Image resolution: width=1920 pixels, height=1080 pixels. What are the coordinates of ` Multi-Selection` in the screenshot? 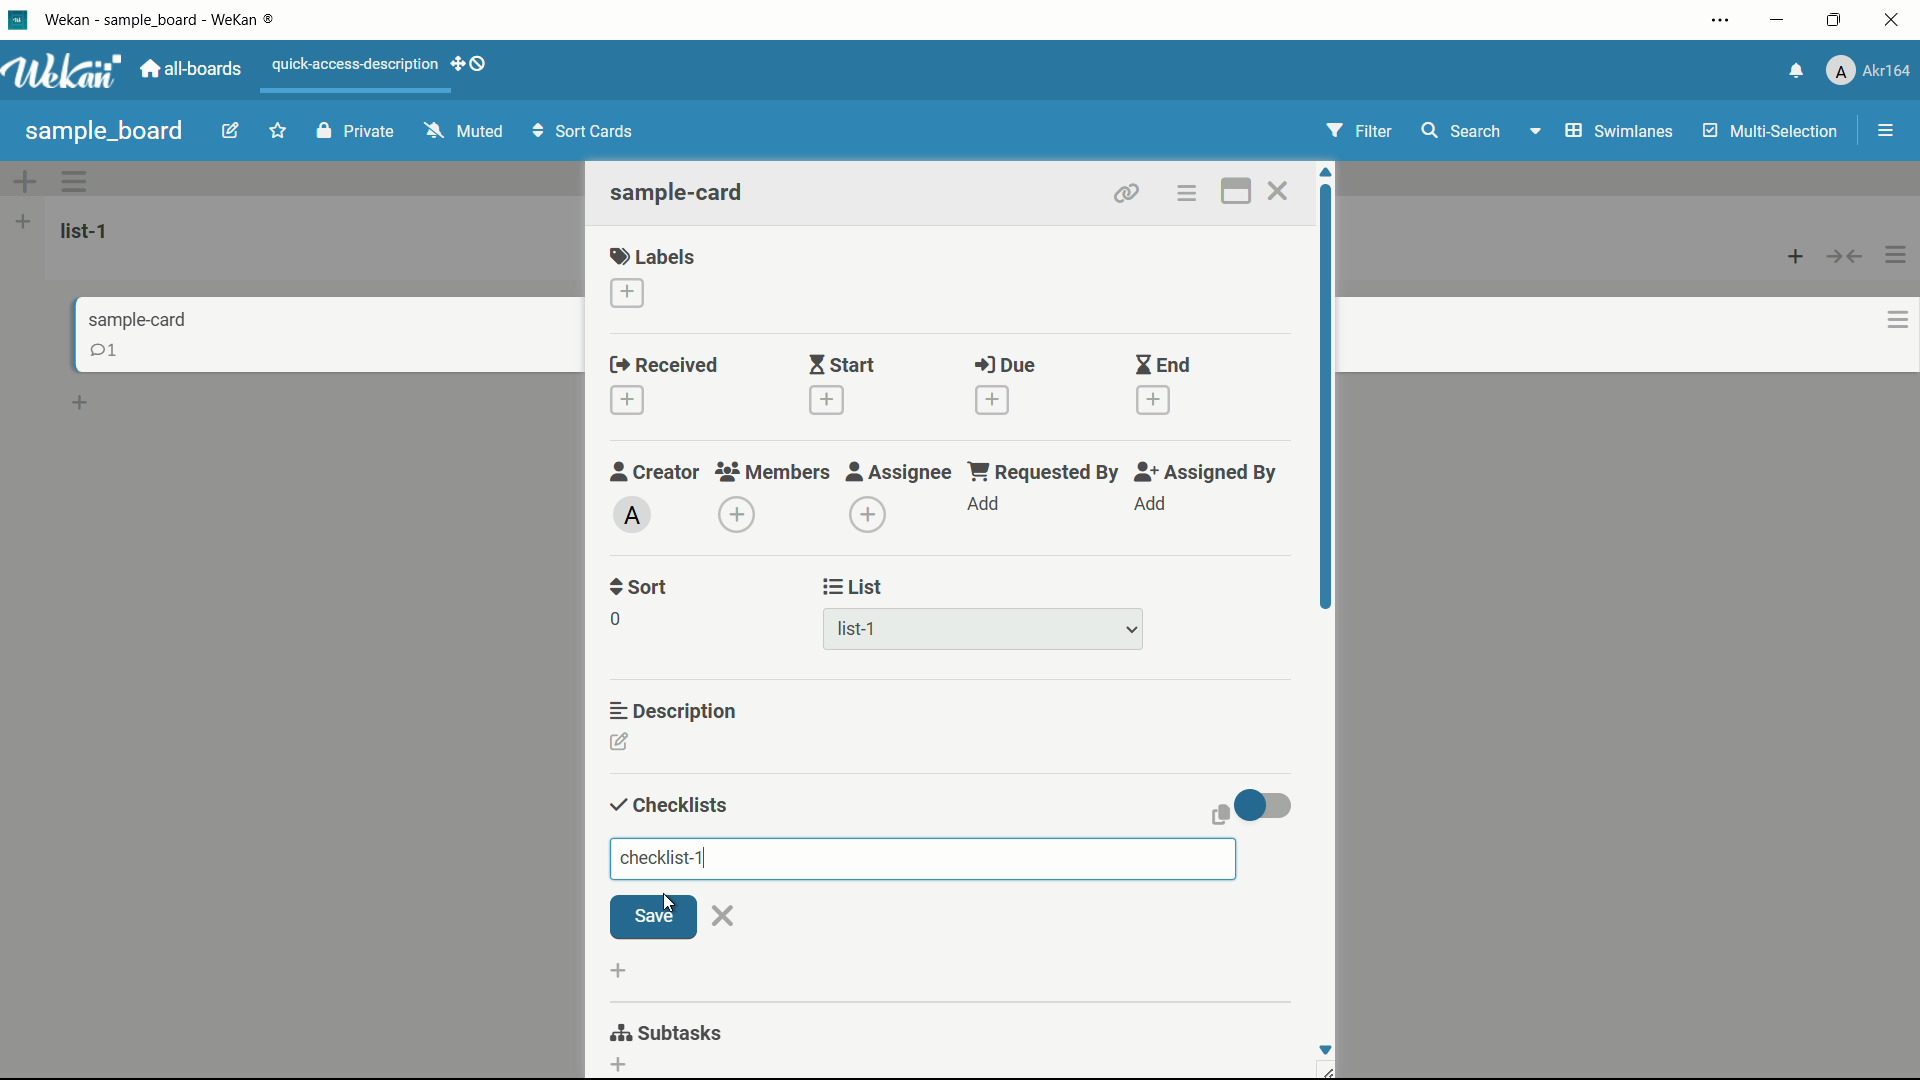 It's located at (1773, 133).